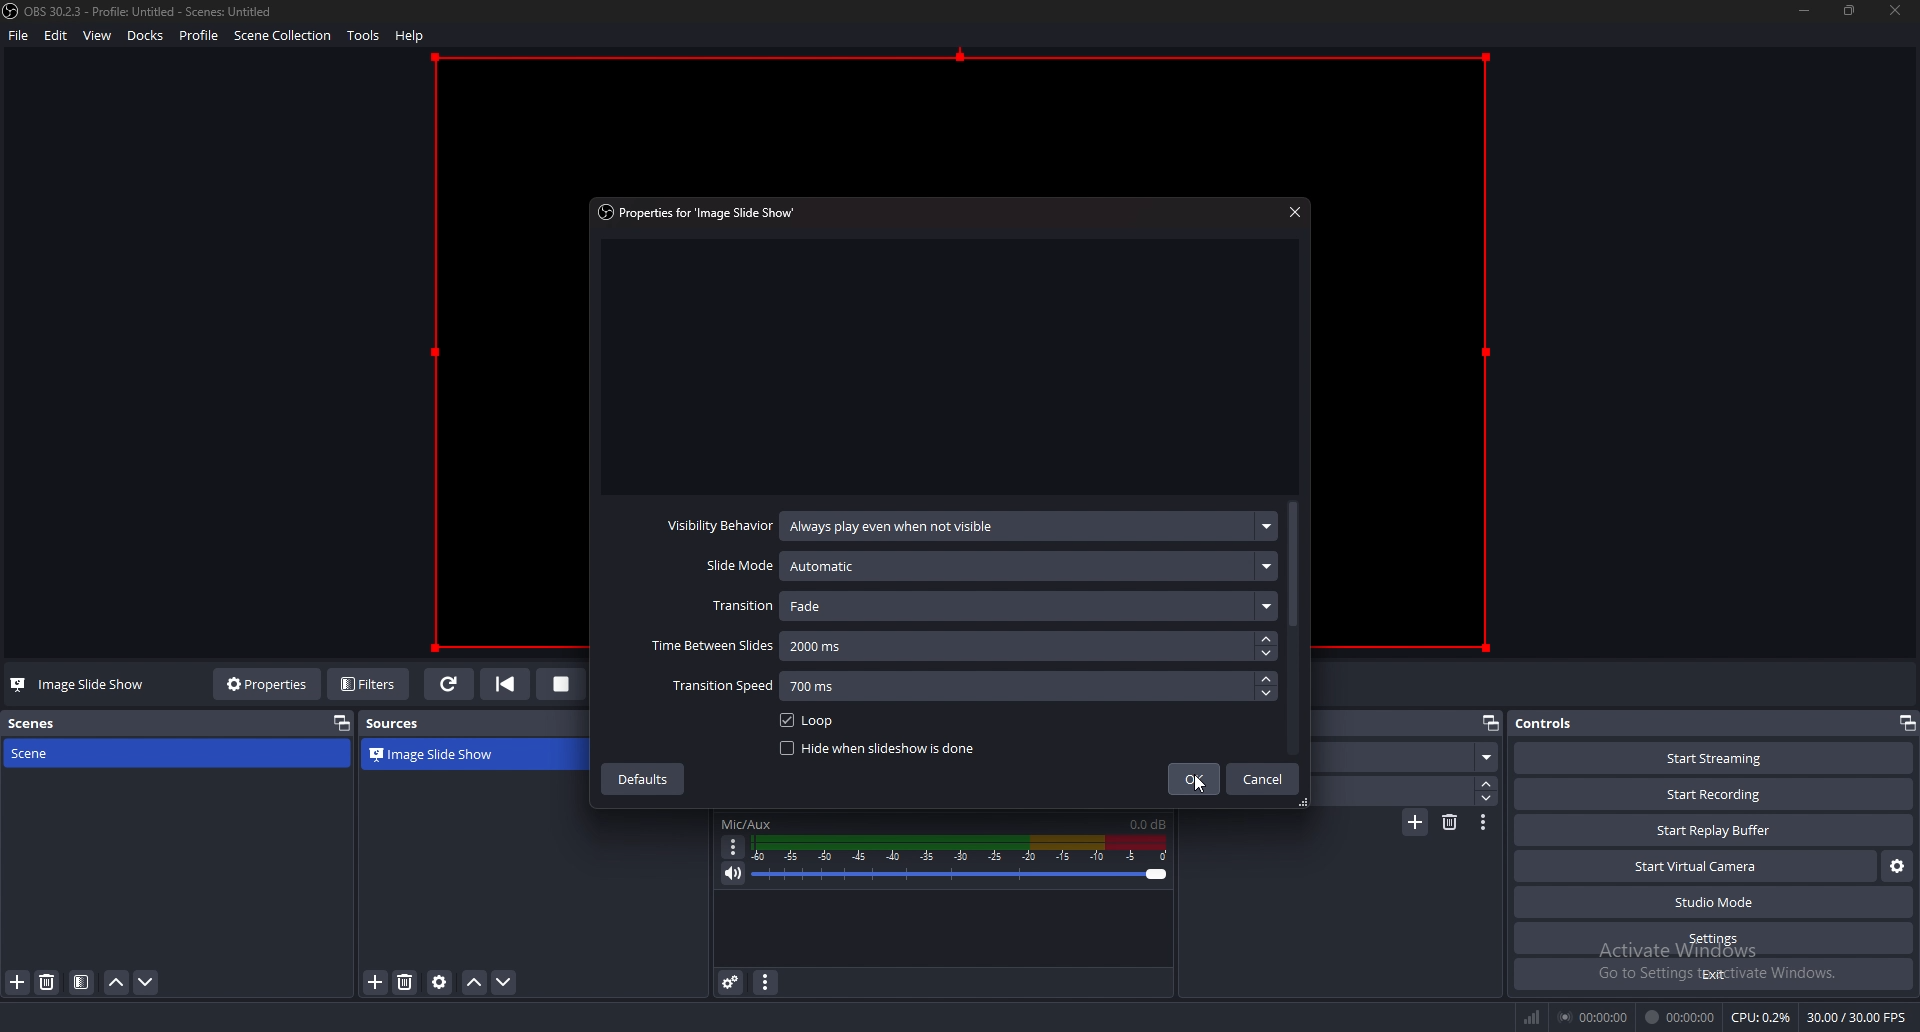 The width and height of the screenshot is (1920, 1032). What do you see at coordinates (645, 777) in the screenshot?
I see `defaults` at bounding box center [645, 777].